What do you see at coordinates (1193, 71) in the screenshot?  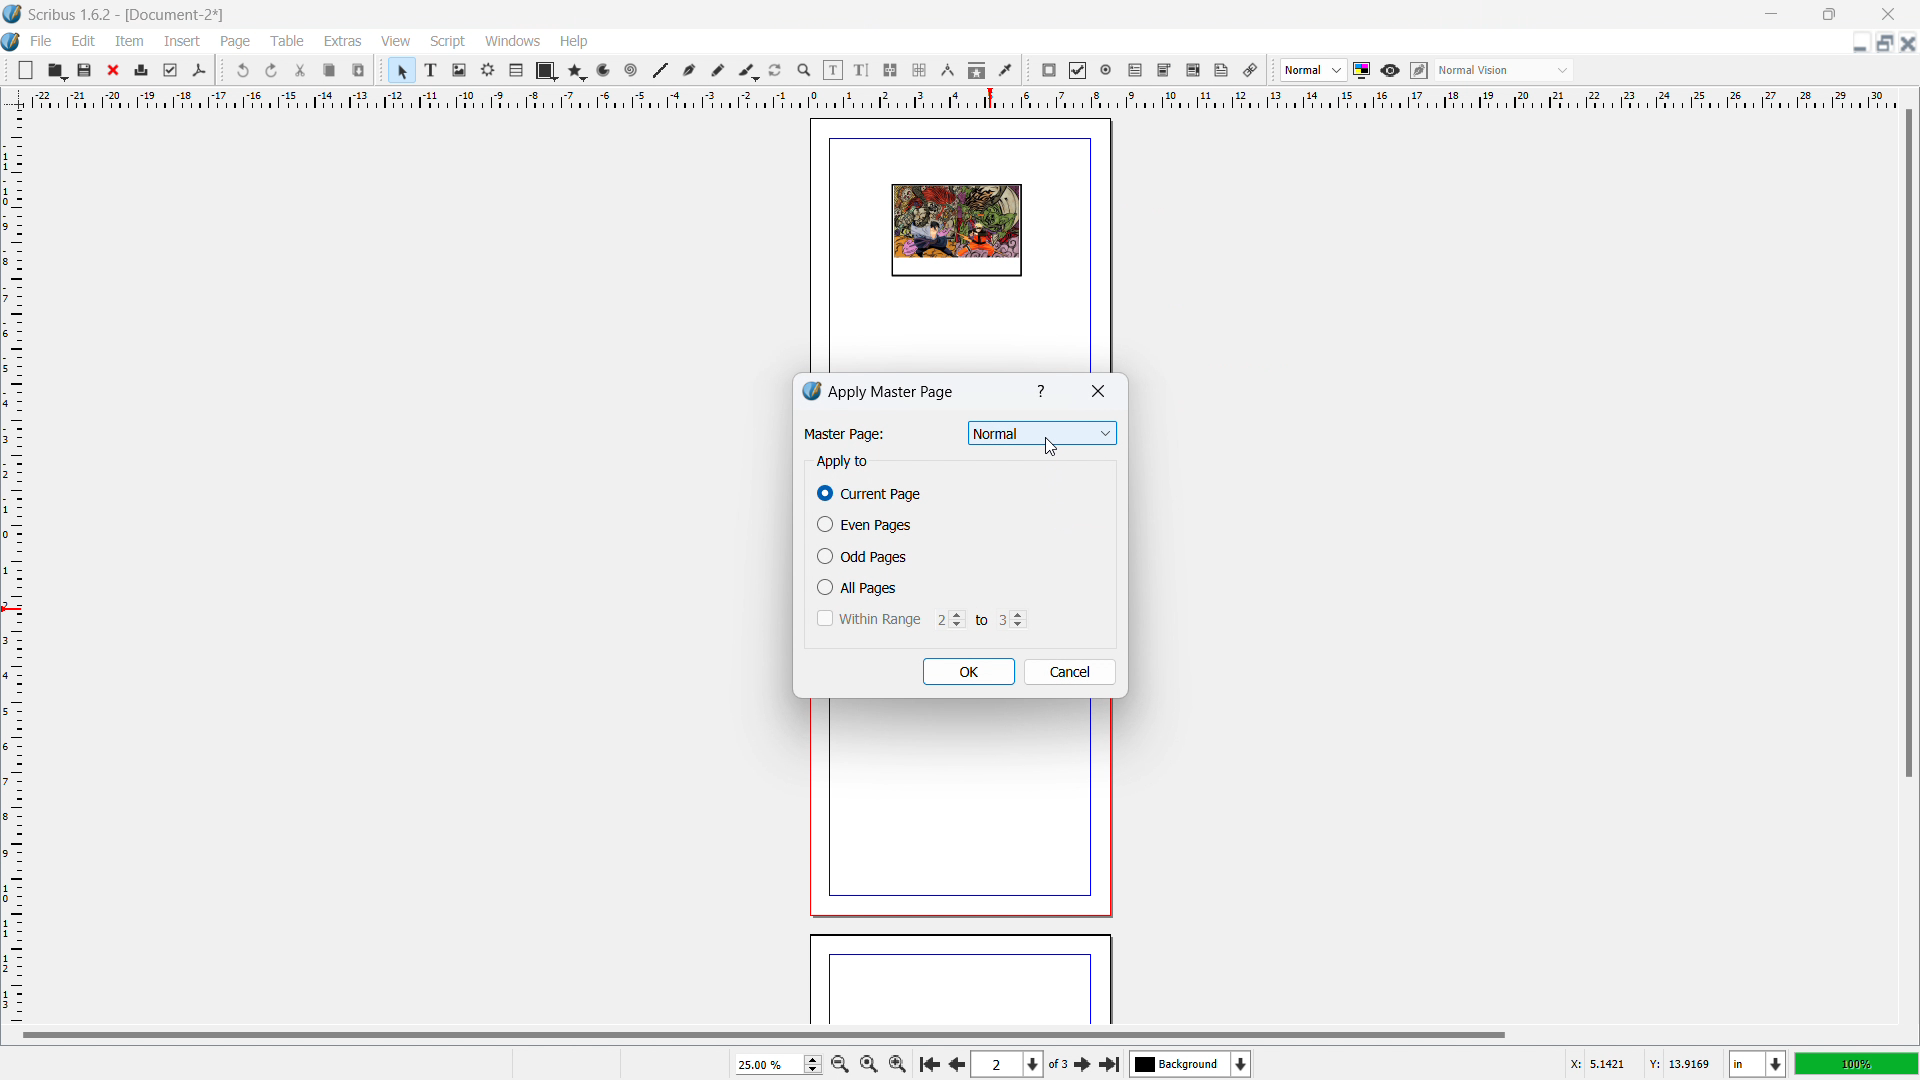 I see `pdf list box` at bounding box center [1193, 71].